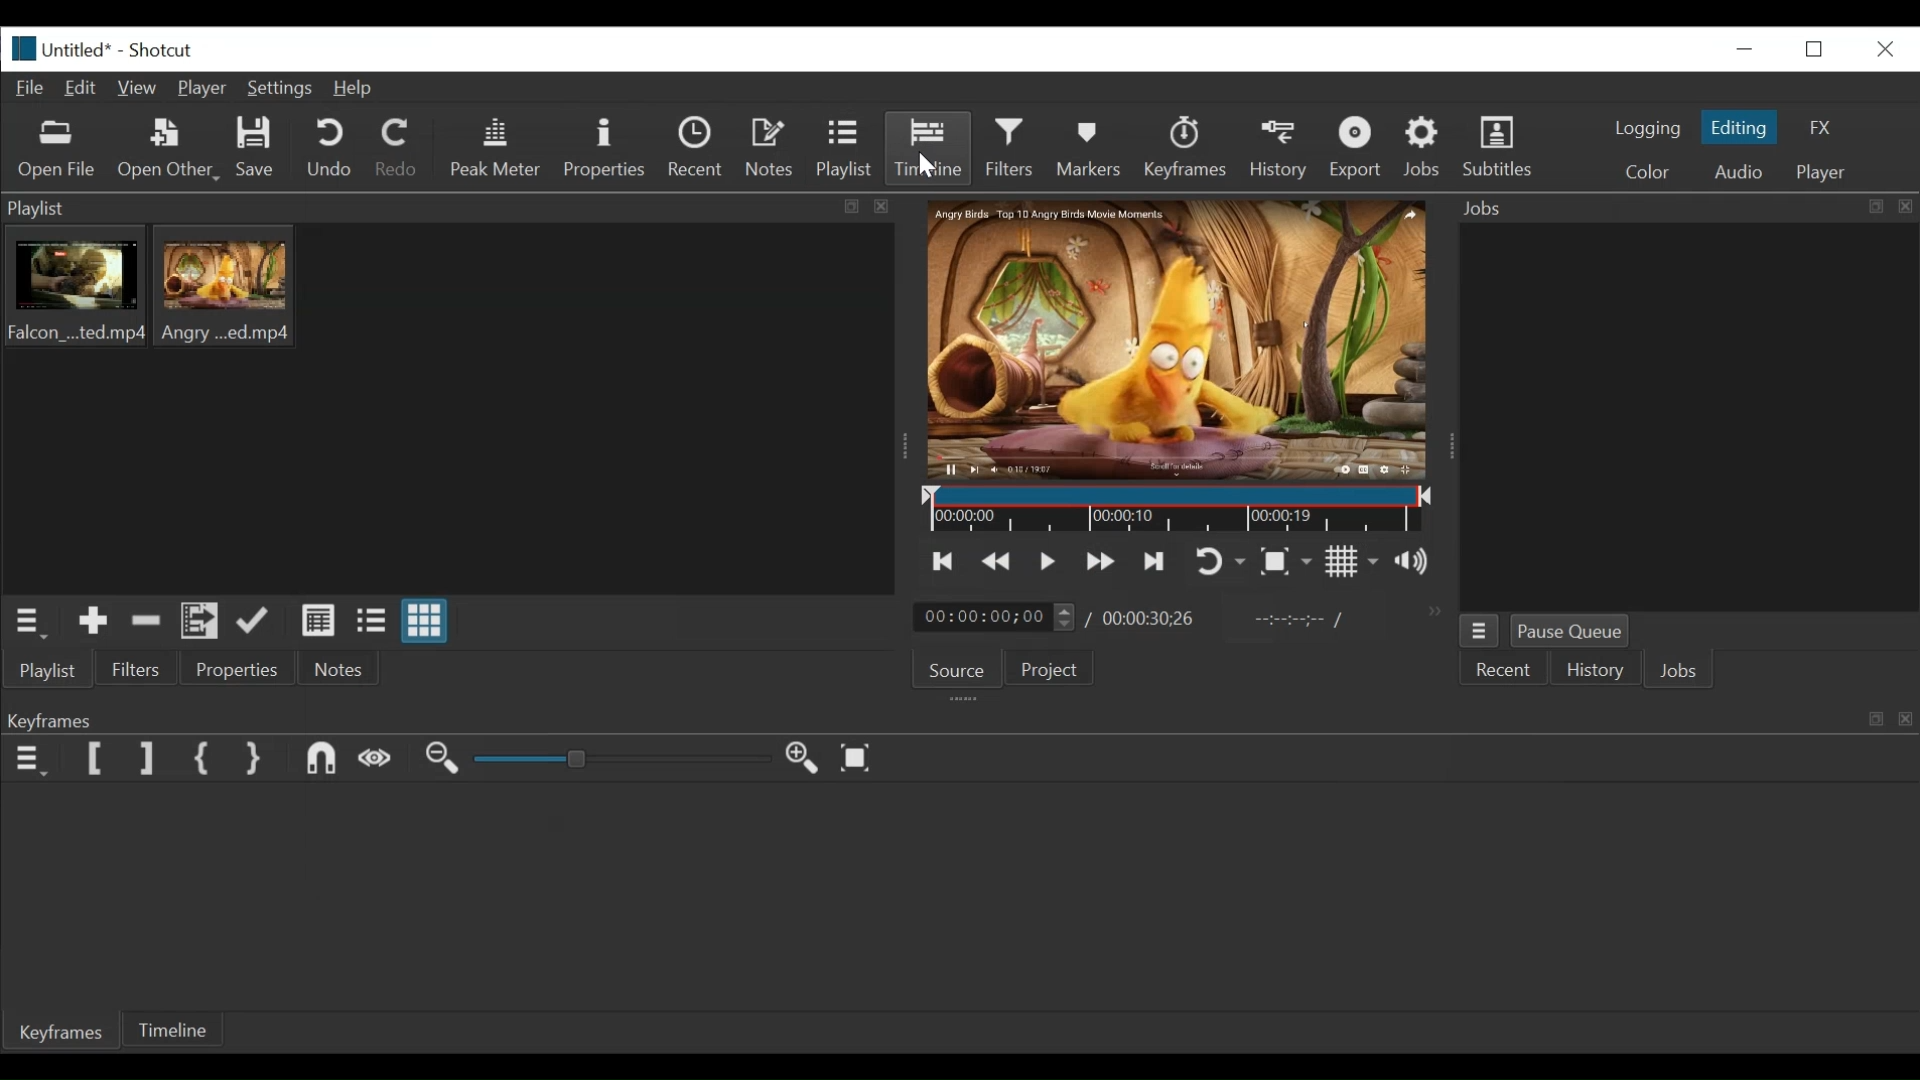 This screenshot has height=1080, width=1920. Describe the element at coordinates (803, 762) in the screenshot. I see `zoom in` at that location.